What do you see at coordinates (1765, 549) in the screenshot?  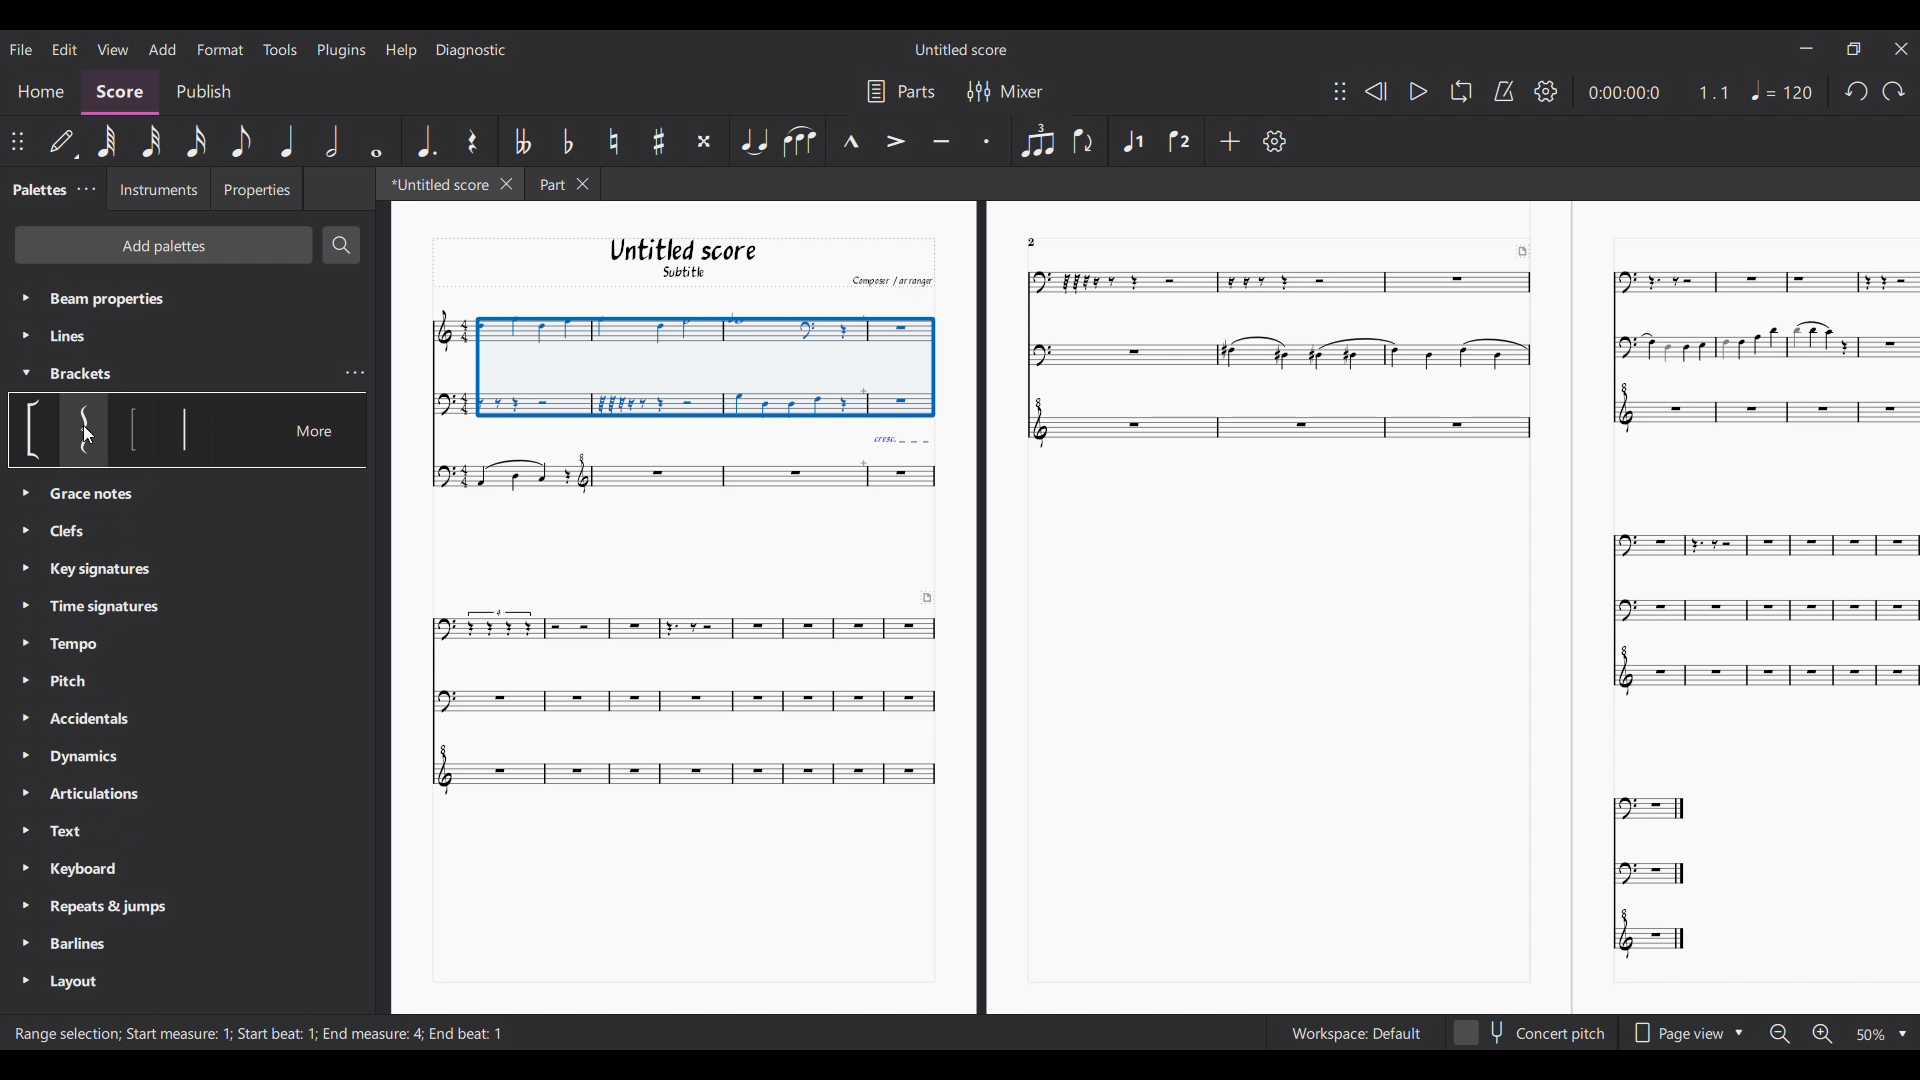 I see `` at bounding box center [1765, 549].